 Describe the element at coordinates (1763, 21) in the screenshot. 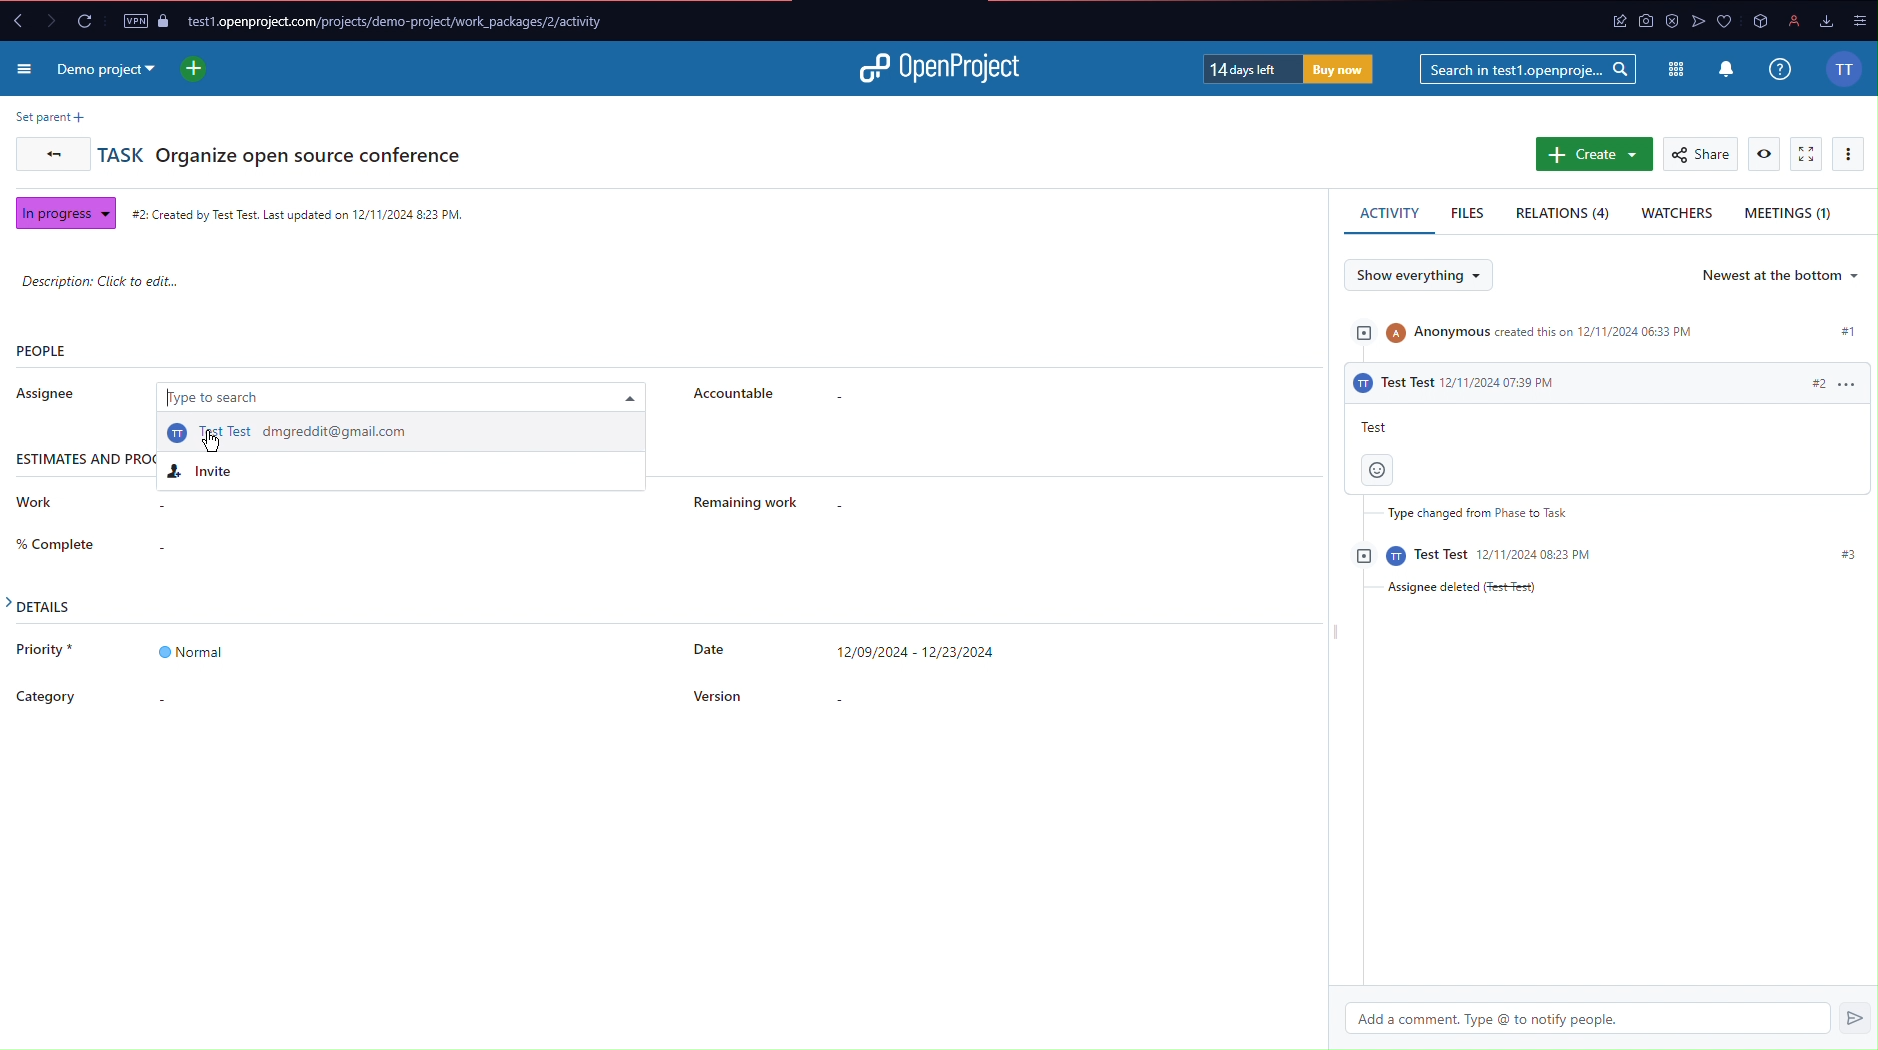

I see `app icon` at that location.